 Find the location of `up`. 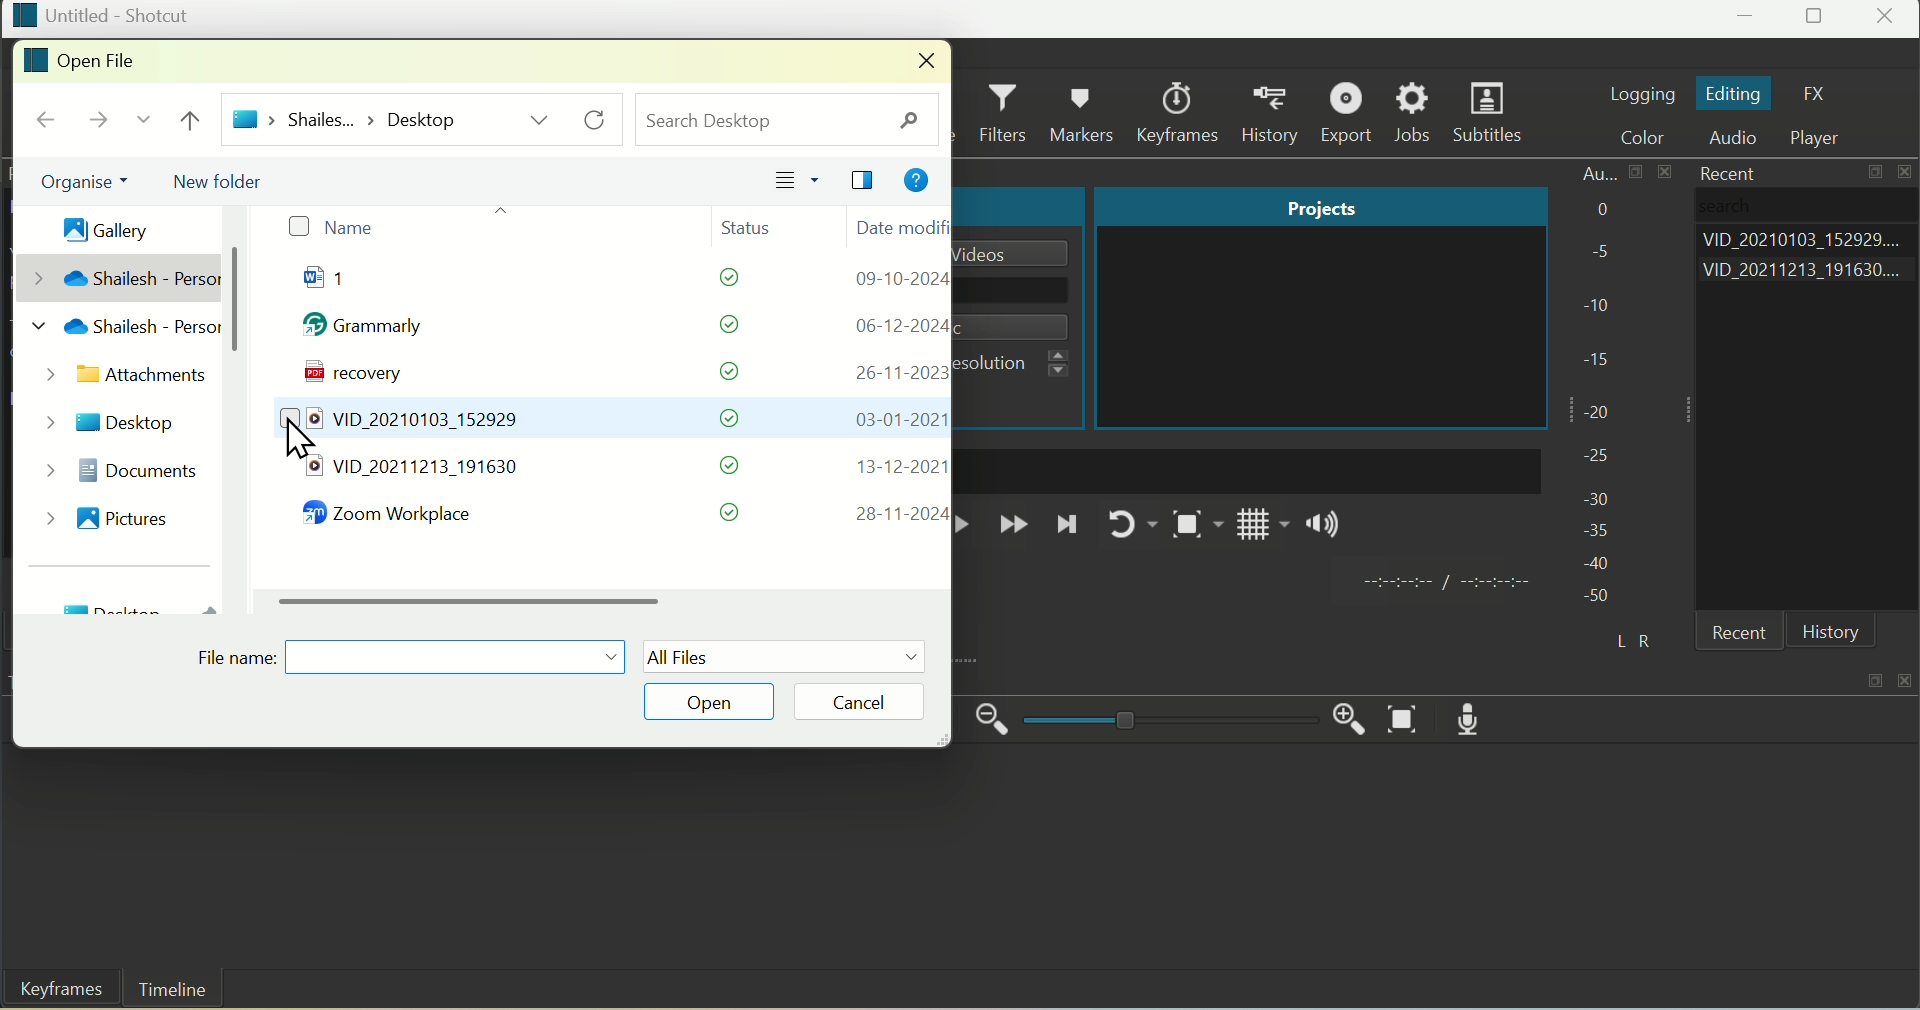

up is located at coordinates (195, 121).